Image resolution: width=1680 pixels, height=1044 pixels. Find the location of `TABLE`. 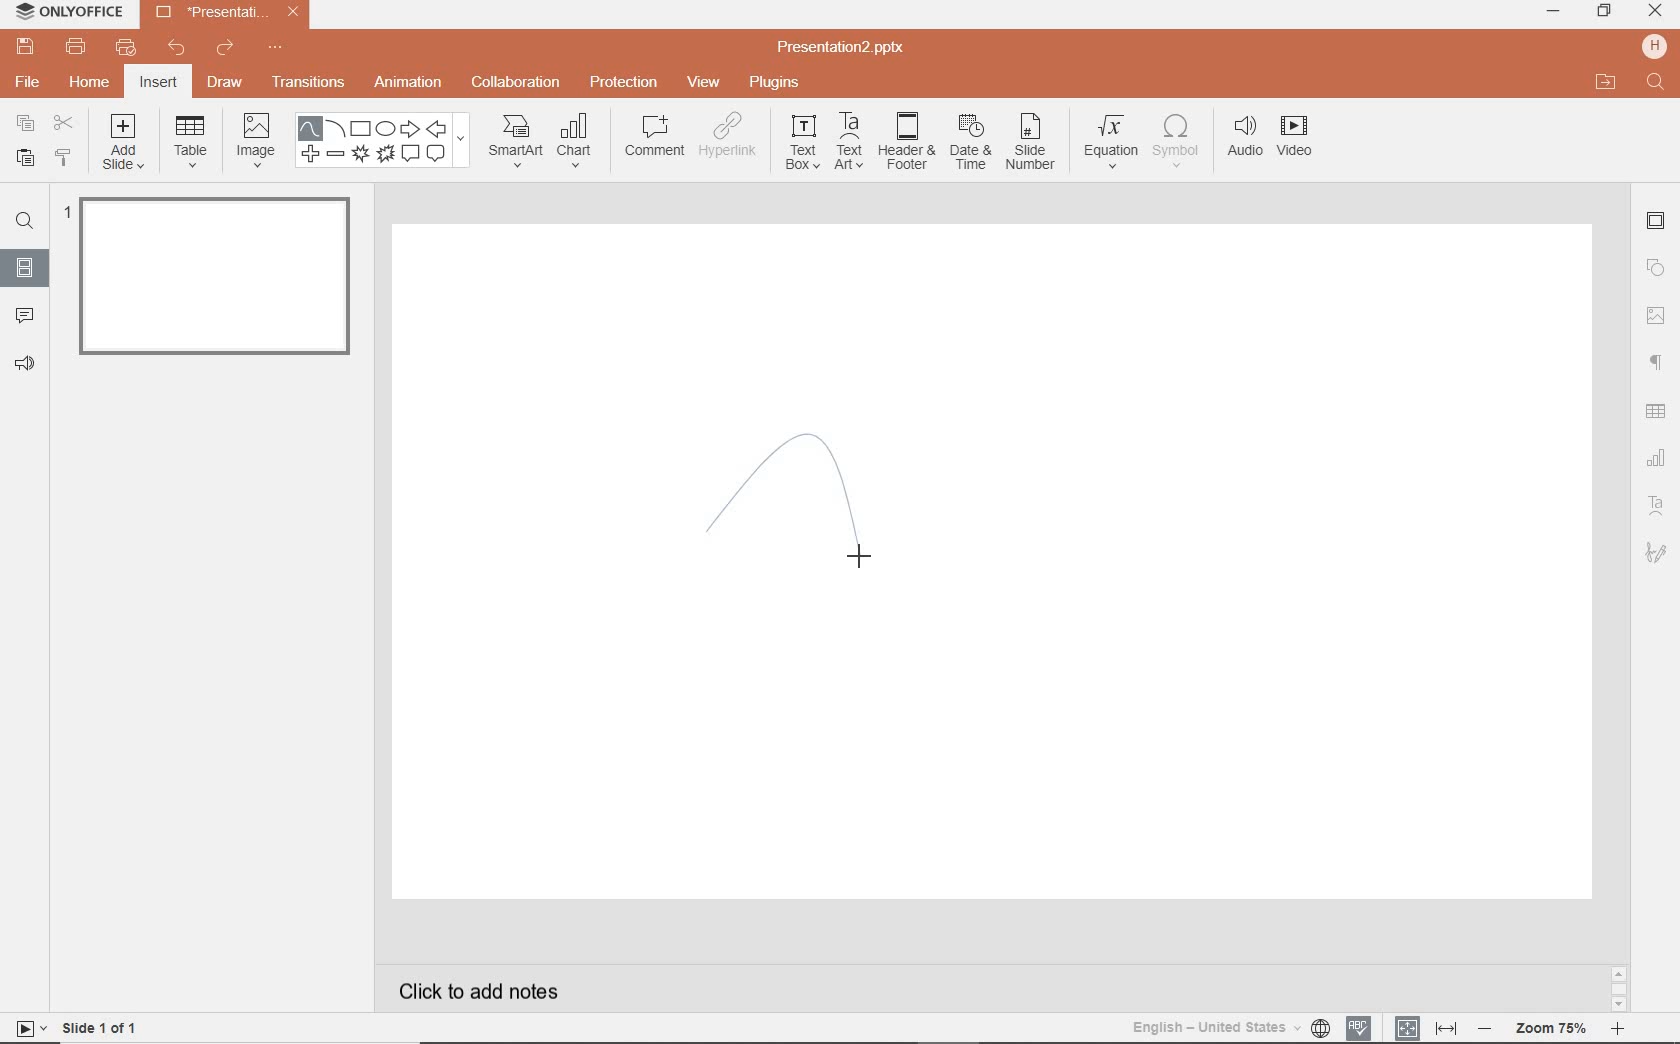

TABLE is located at coordinates (191, 143).